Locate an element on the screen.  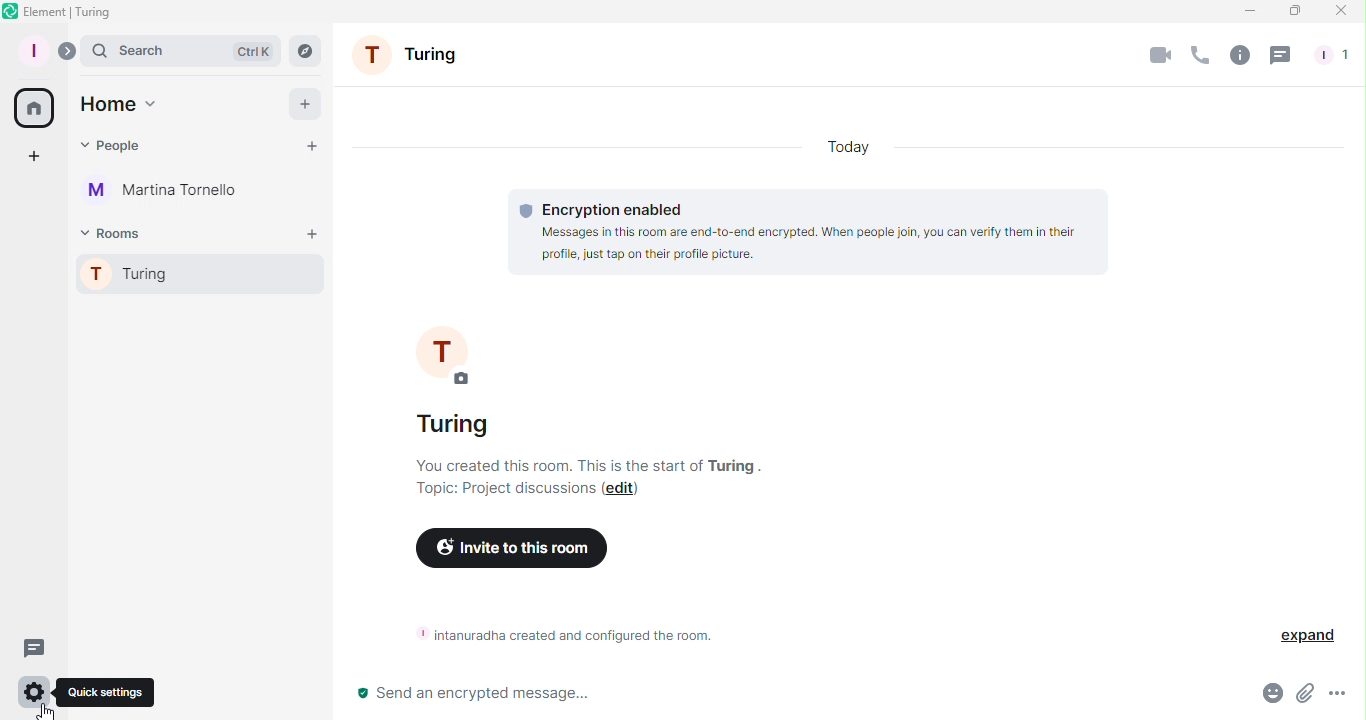
People is located at coordinates (1334, 52).